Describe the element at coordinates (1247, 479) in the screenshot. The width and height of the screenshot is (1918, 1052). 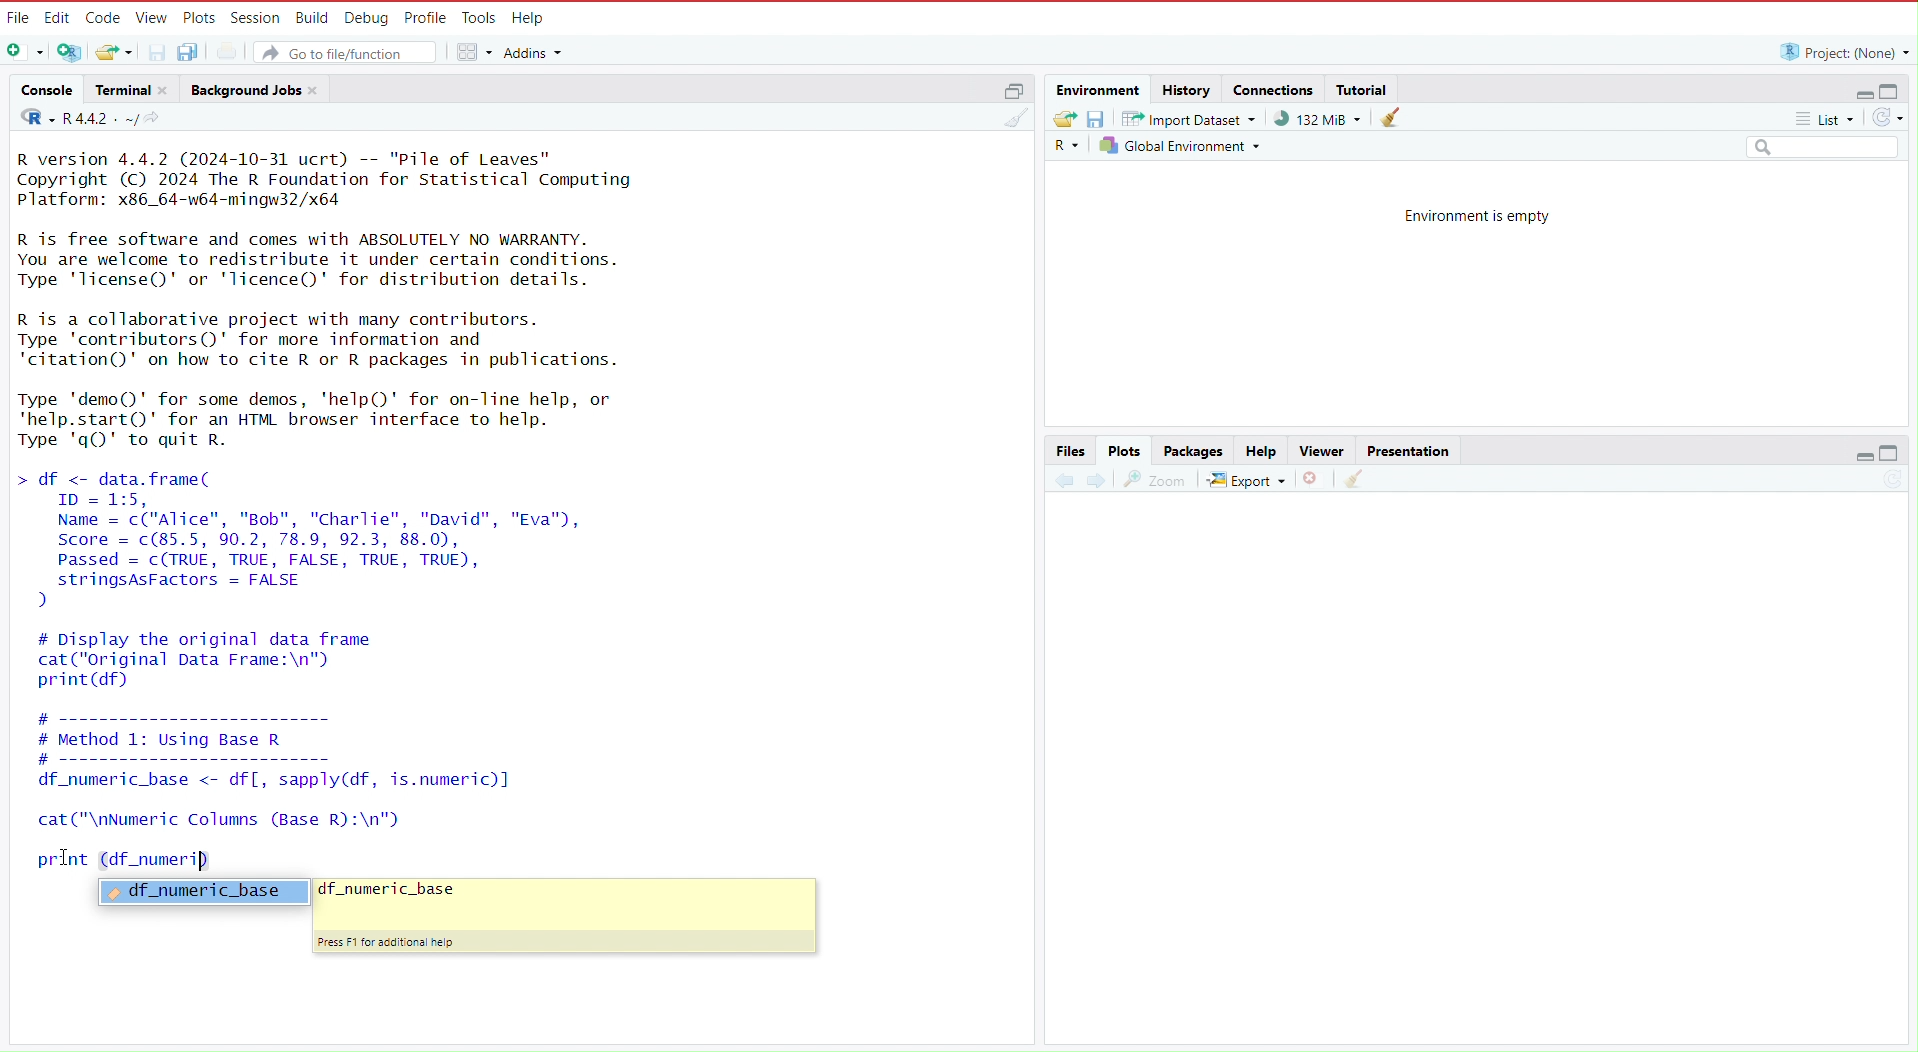
I see `export` at that location.